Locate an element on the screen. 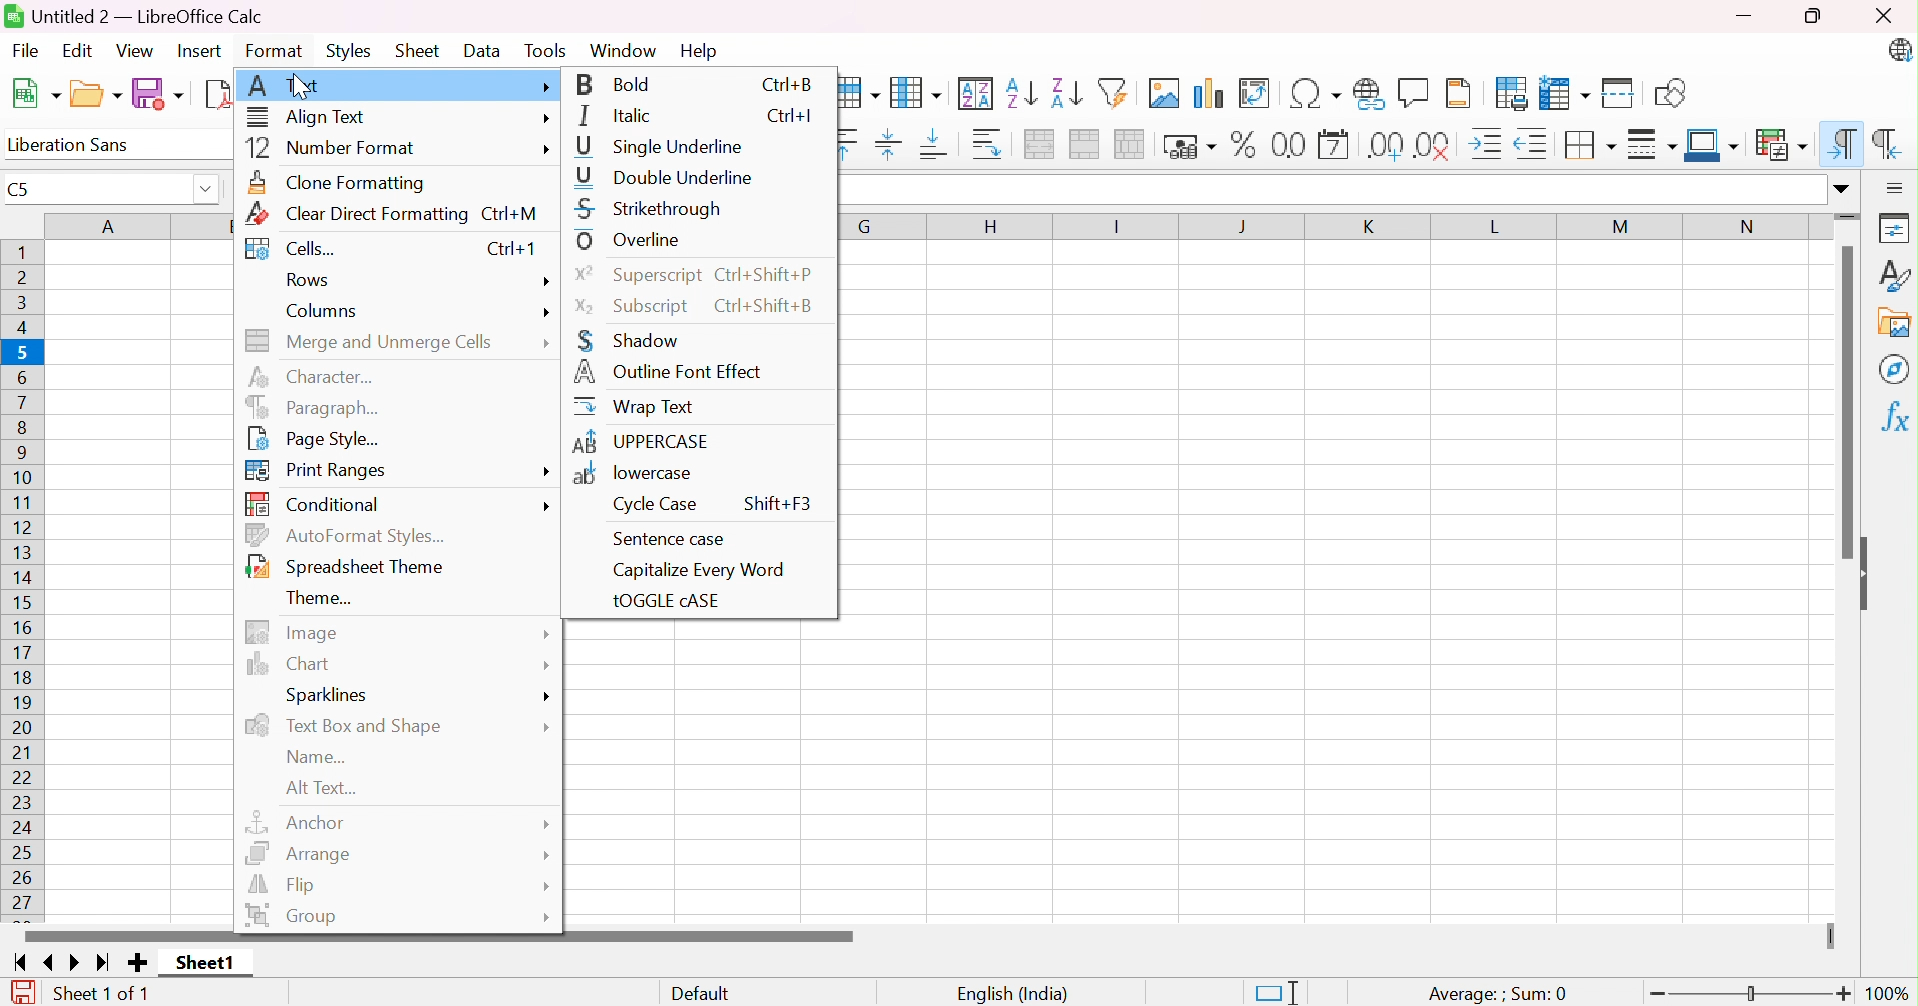 This screenshot has height=1006, width=1918. lowercase is located at coordinates (634, 474).